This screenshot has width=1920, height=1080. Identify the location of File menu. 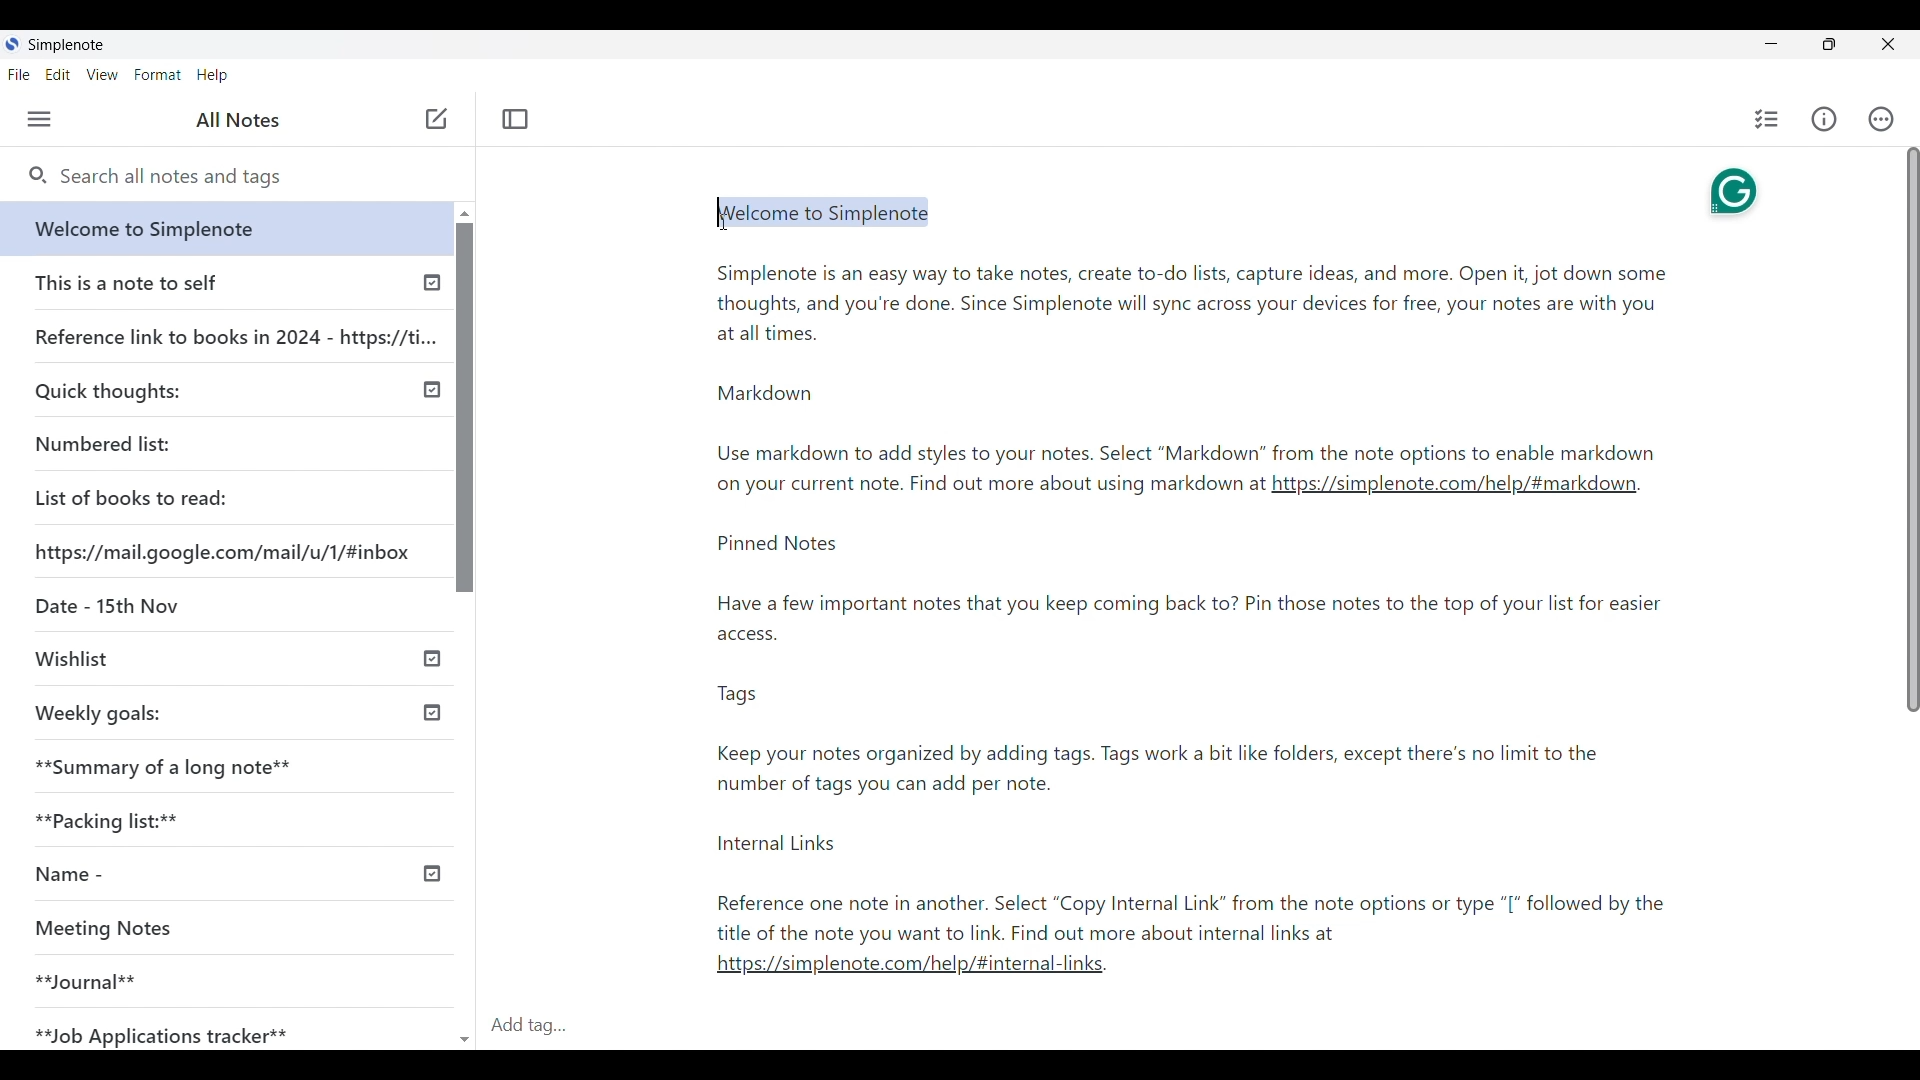
(20, 74).